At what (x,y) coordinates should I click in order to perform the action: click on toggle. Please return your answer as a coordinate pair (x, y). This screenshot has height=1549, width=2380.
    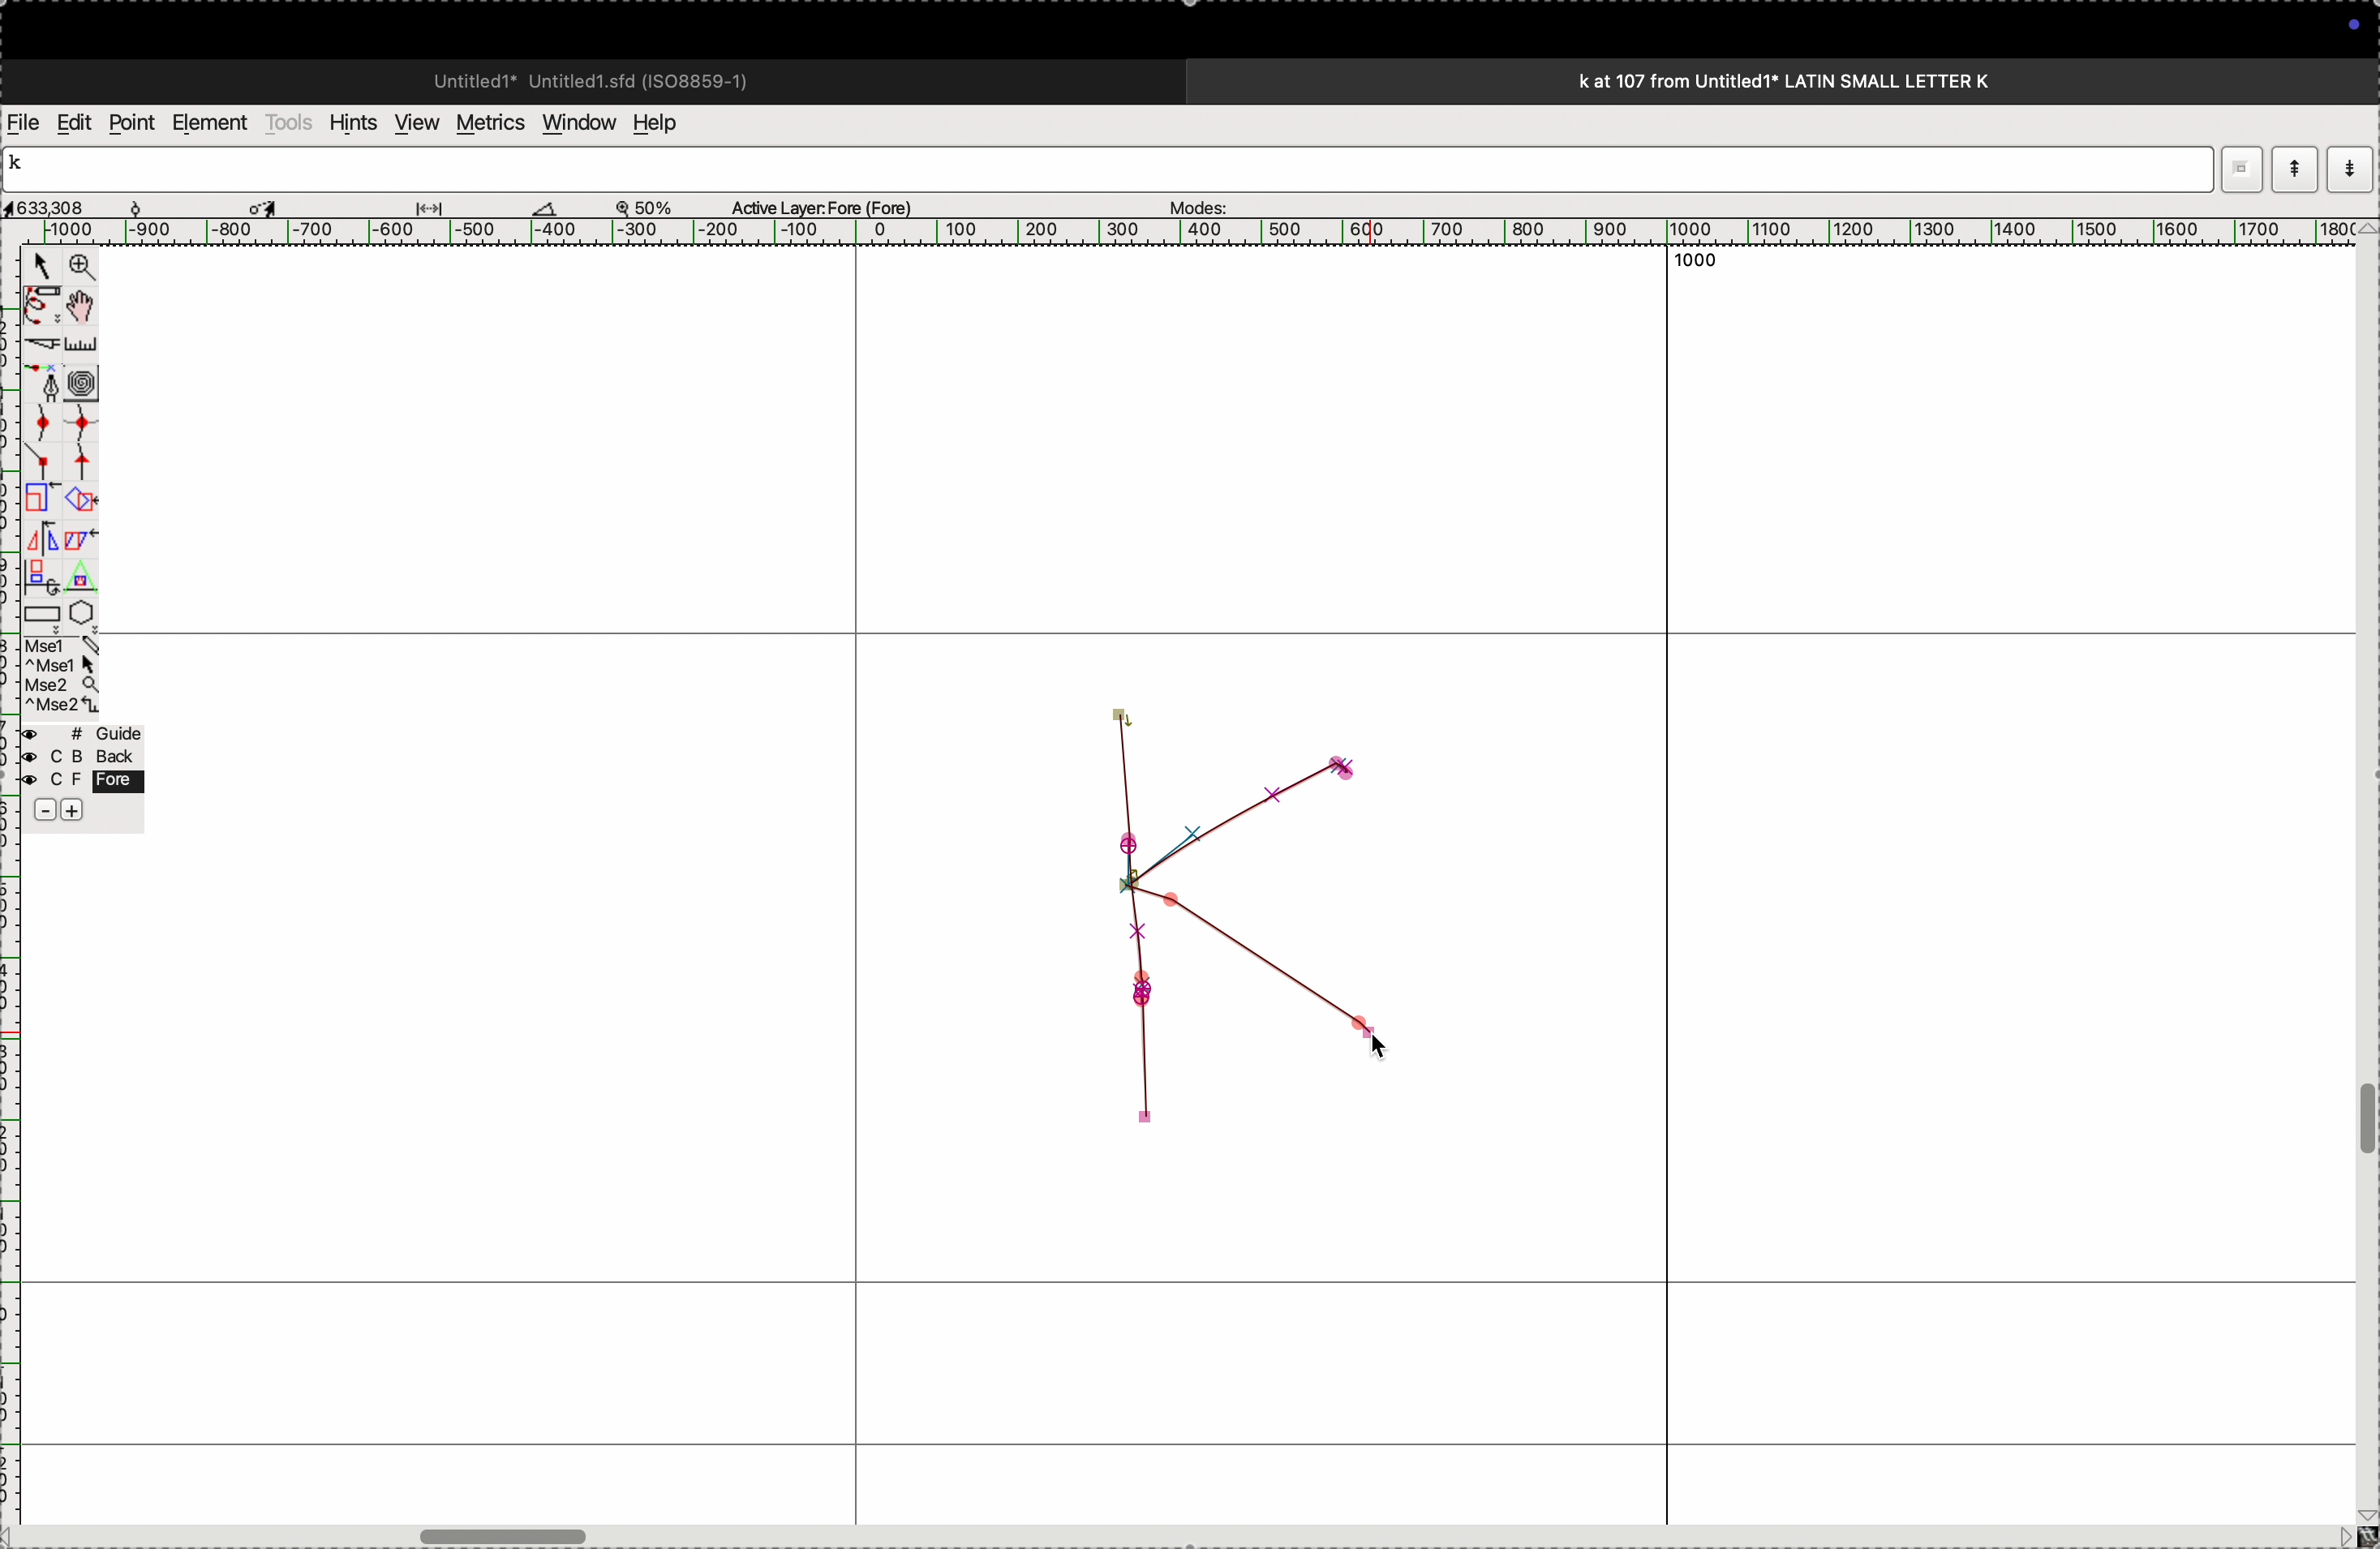
    Looking at the image, I should click on (87, 306).